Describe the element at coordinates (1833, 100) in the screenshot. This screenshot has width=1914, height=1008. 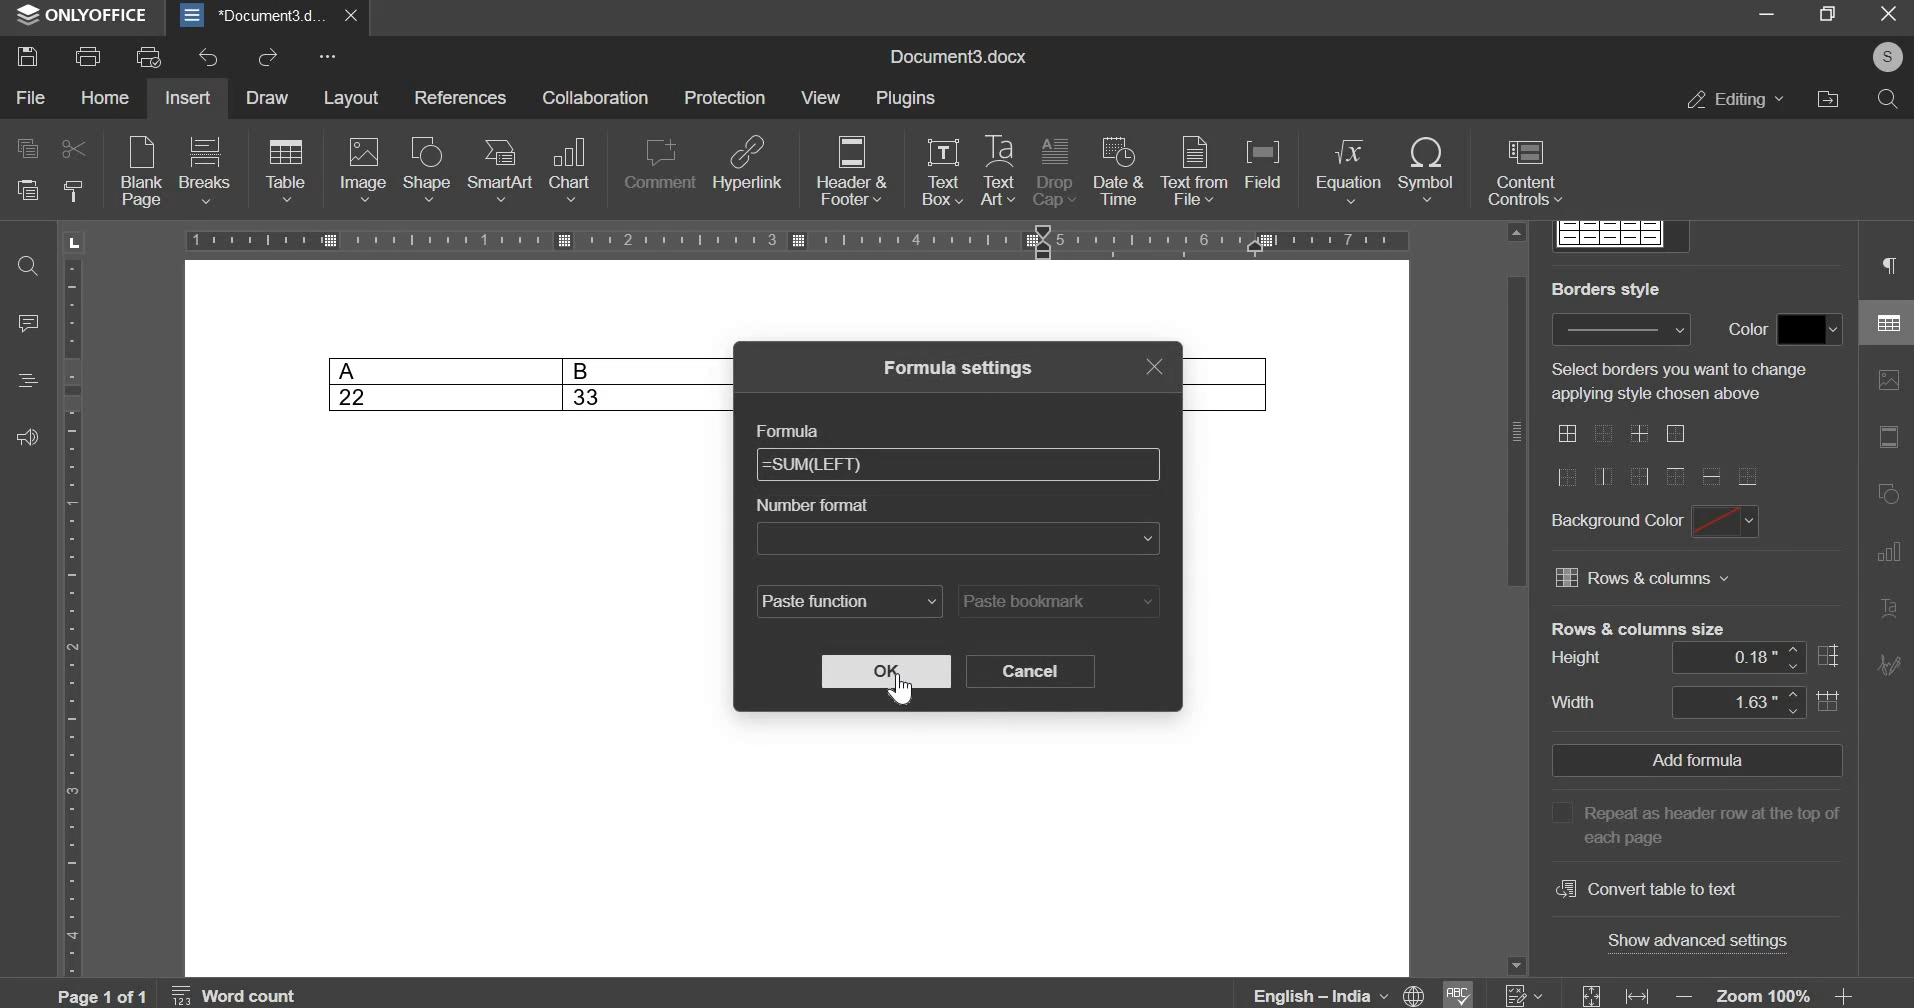
I see `file location` at that location.